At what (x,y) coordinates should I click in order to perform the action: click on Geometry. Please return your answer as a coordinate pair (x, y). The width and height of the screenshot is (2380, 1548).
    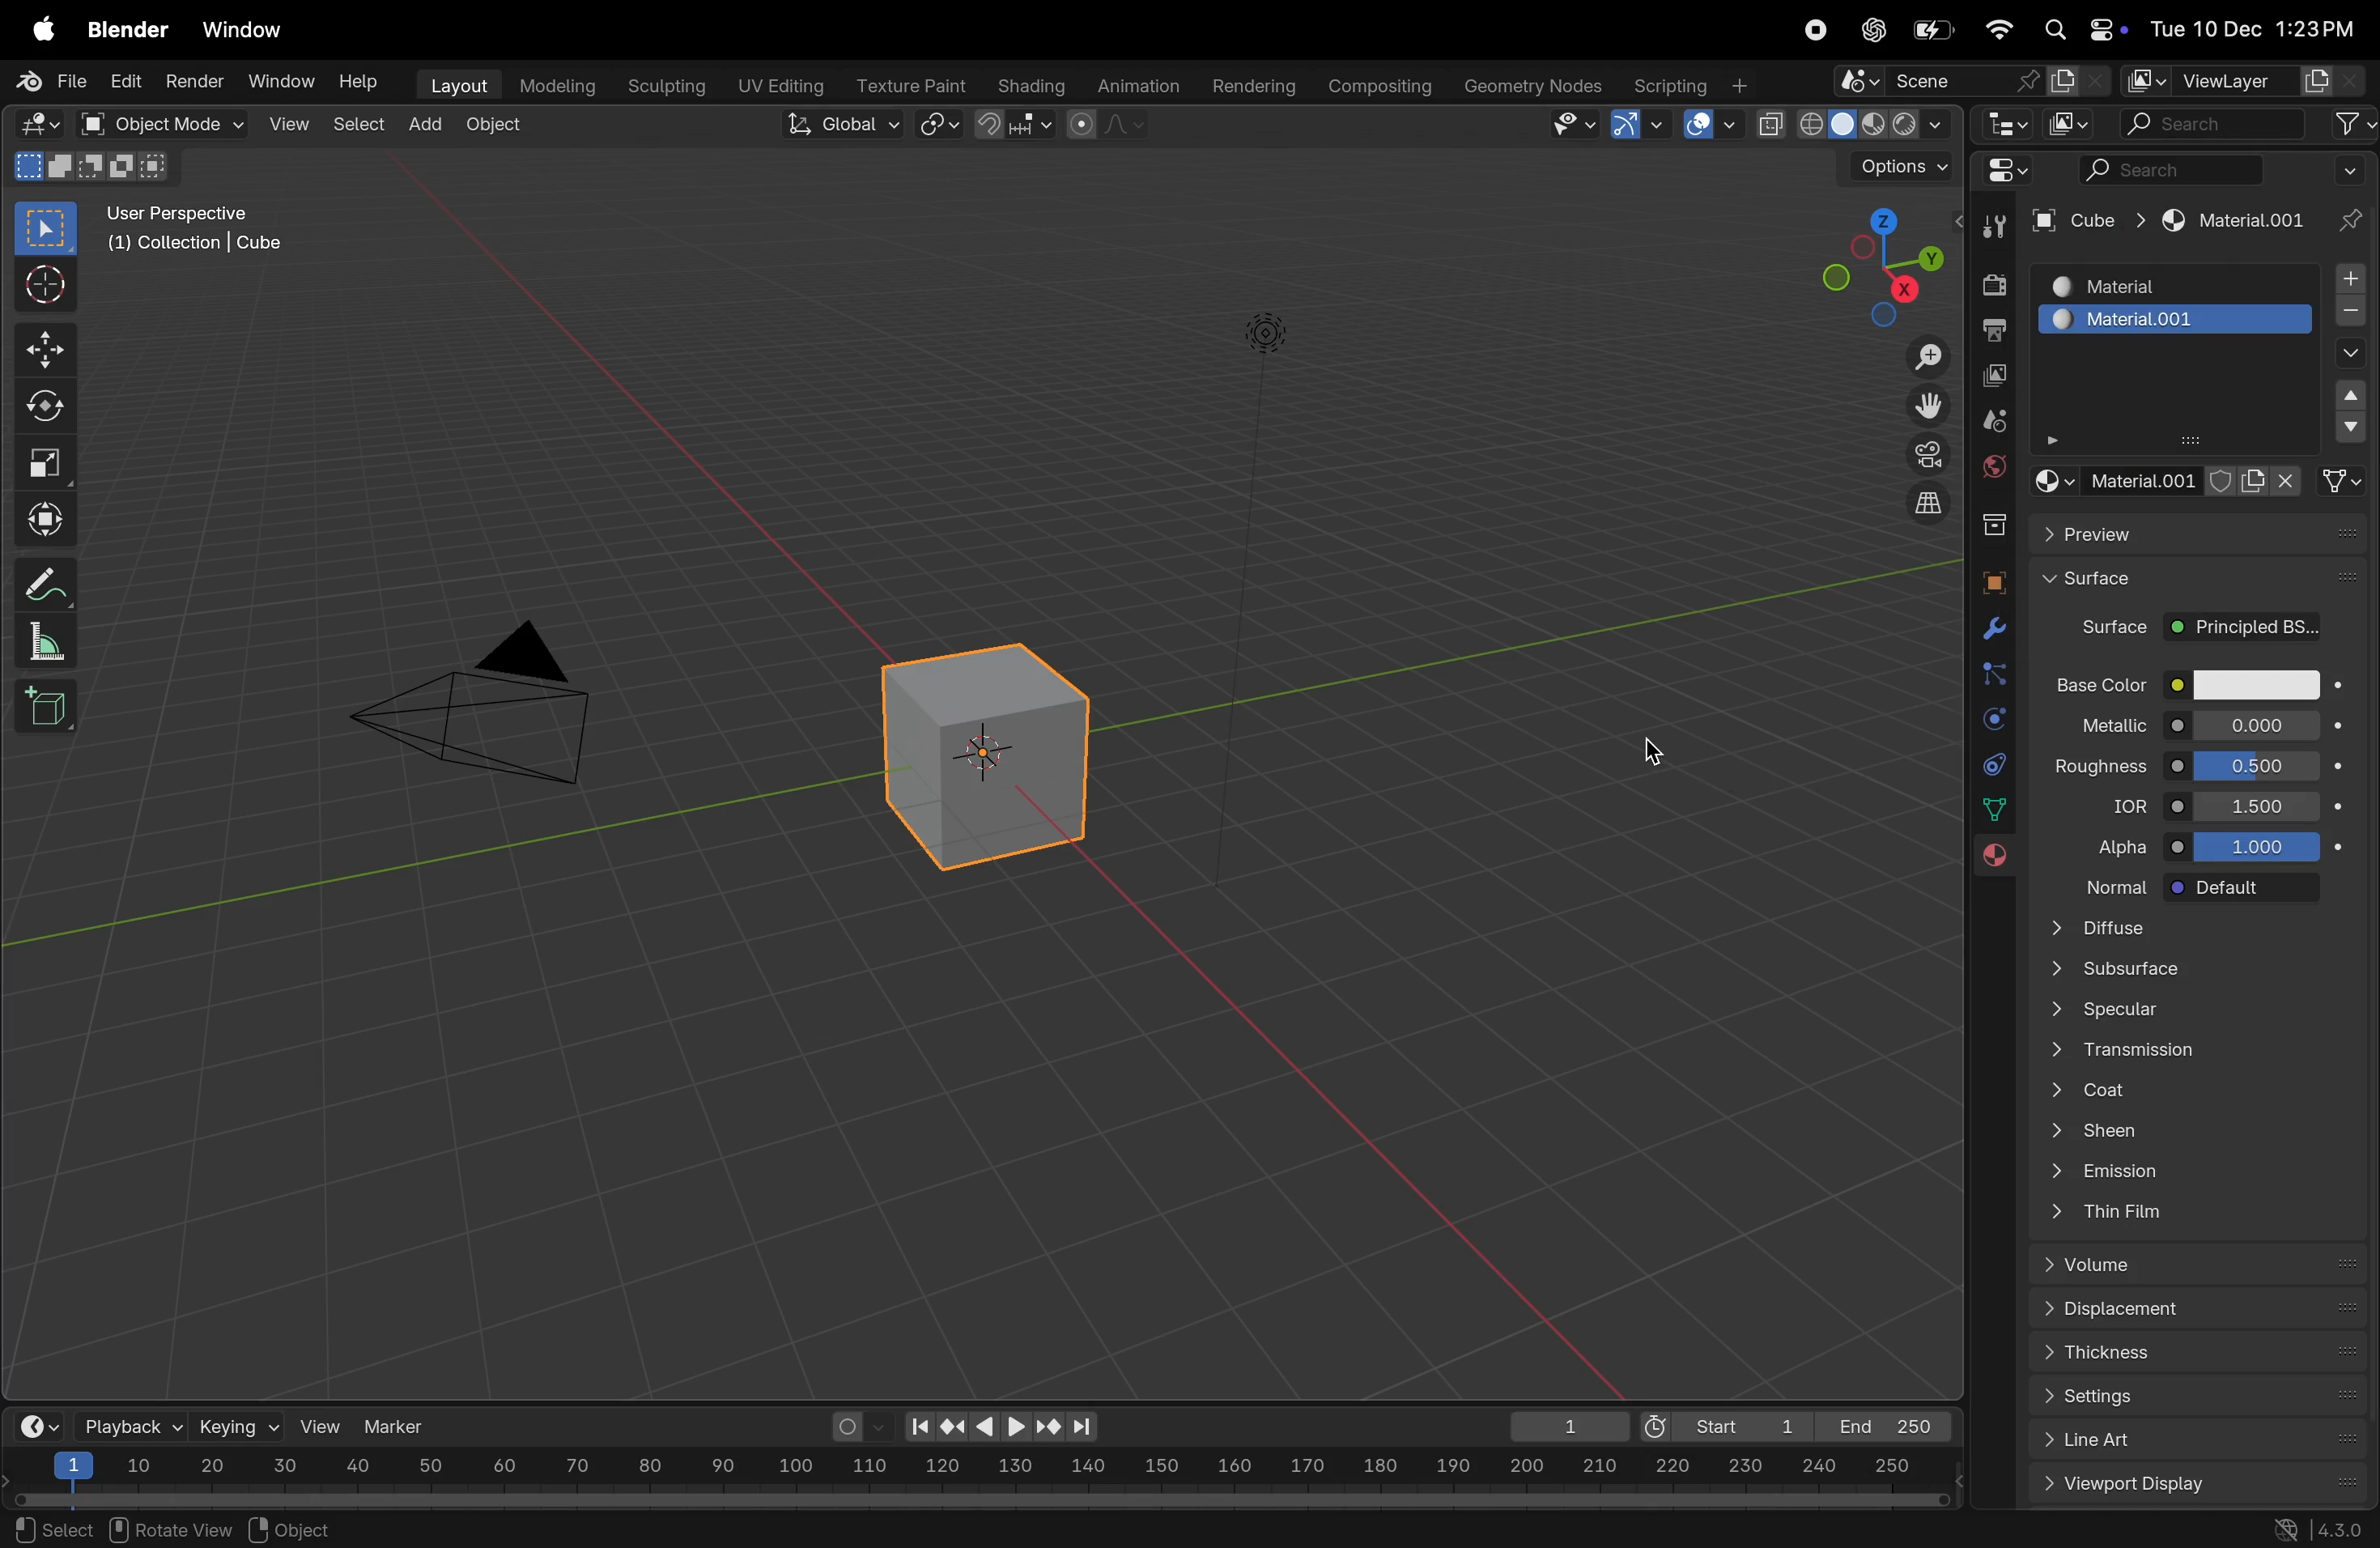
    Looking at the image, I should click on (1536, 86).